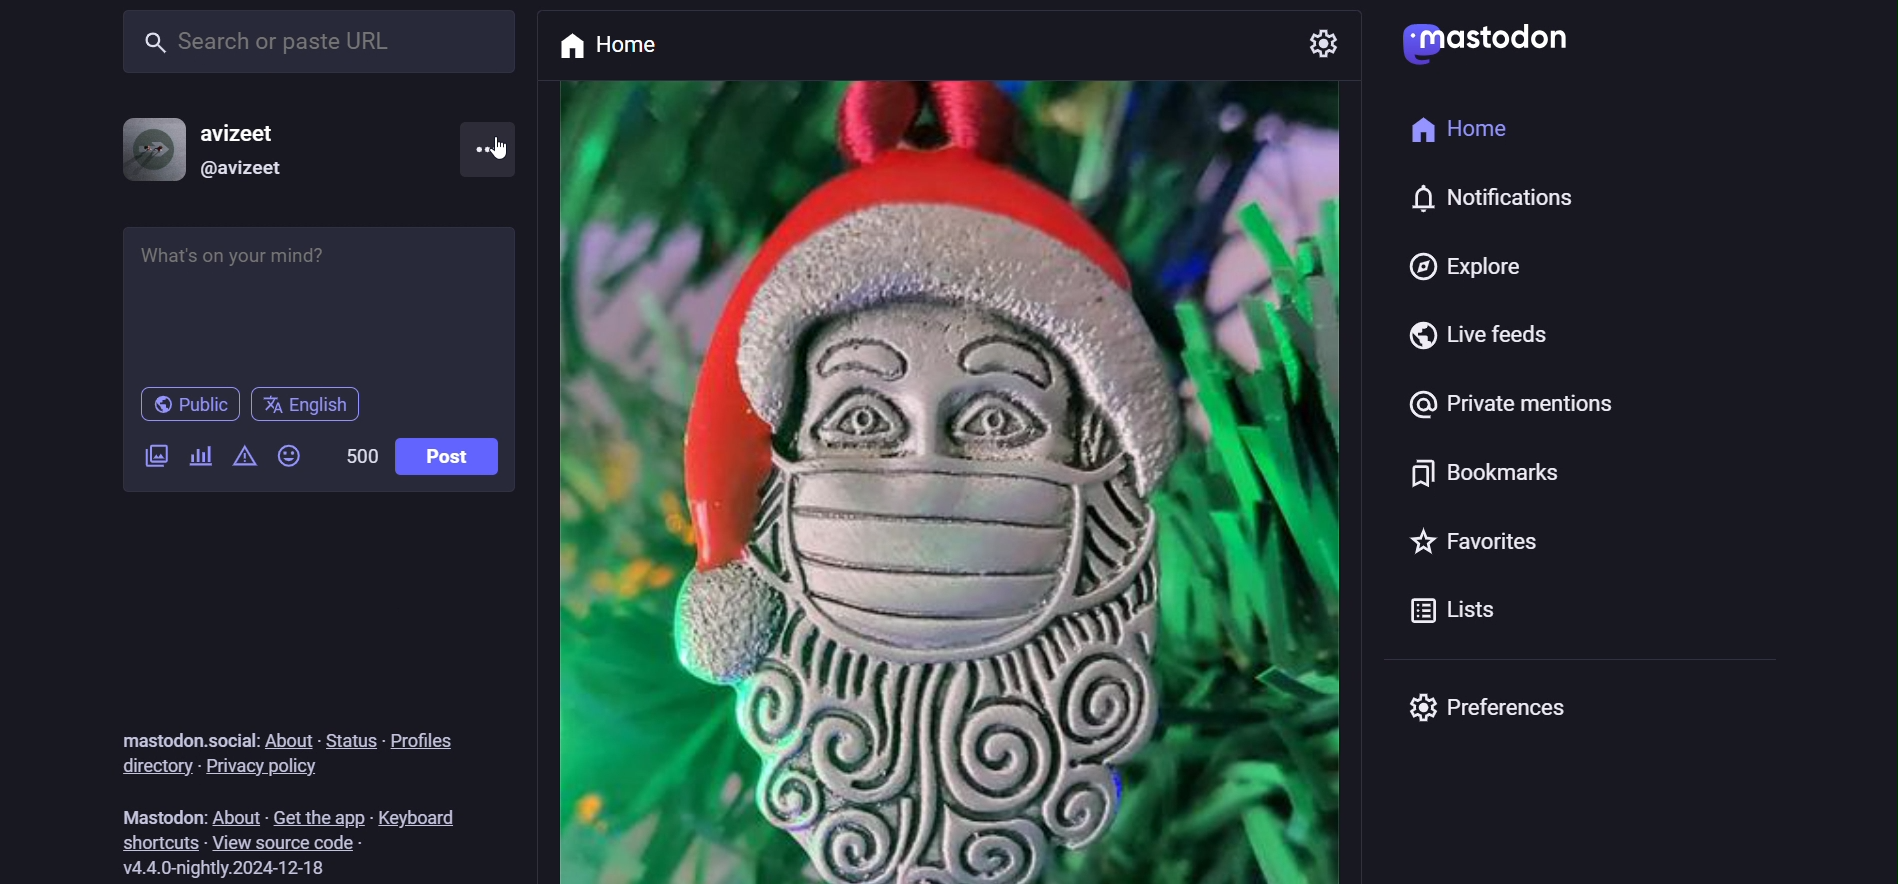 This screenshot has width=1898, height=884. Describe the element at coordinates (156, 815) in the screenshot. I see `Mastodon` at that location.